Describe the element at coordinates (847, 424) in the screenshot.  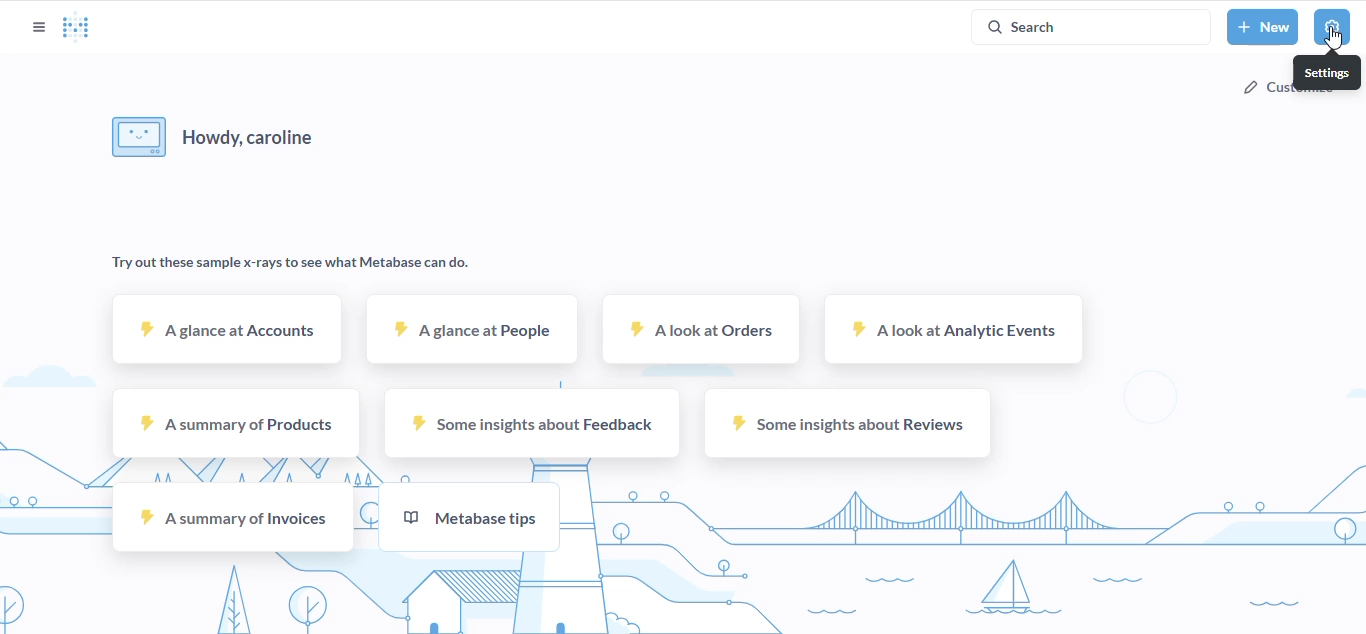
I see `some insights about reviews` at that location.